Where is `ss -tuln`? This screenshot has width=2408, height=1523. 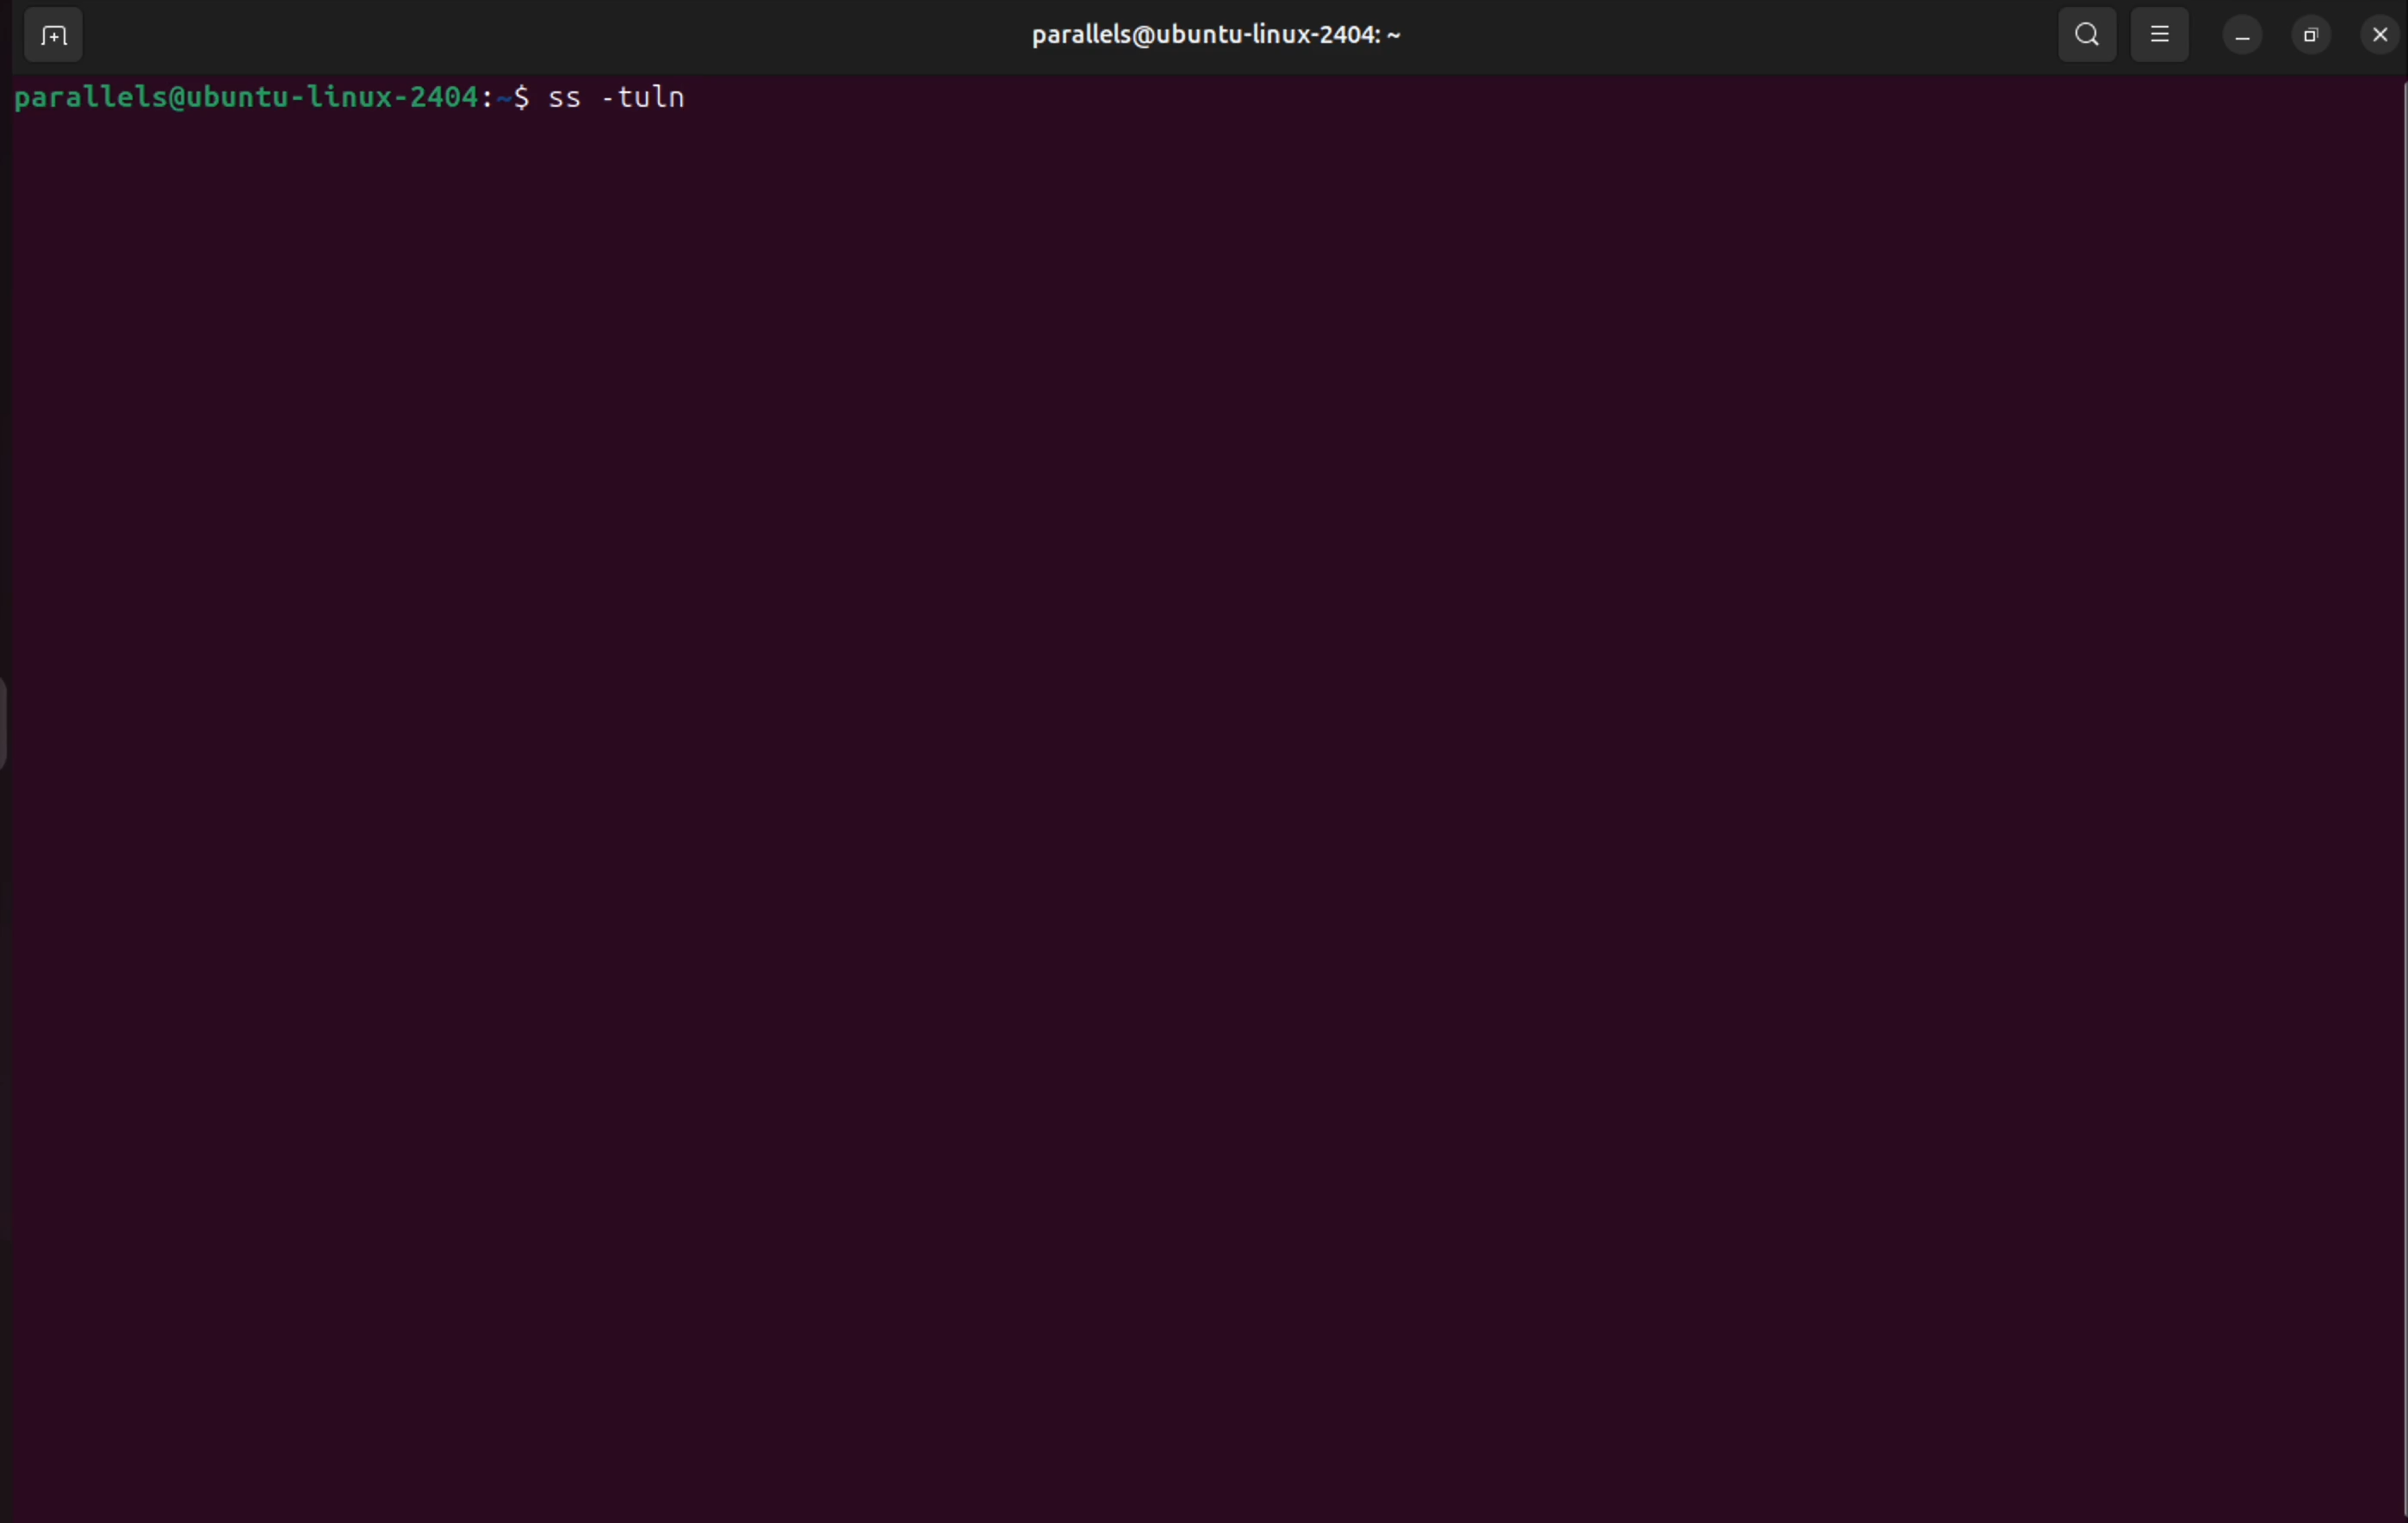 ss -tuln is located at coordinates (604, 99).